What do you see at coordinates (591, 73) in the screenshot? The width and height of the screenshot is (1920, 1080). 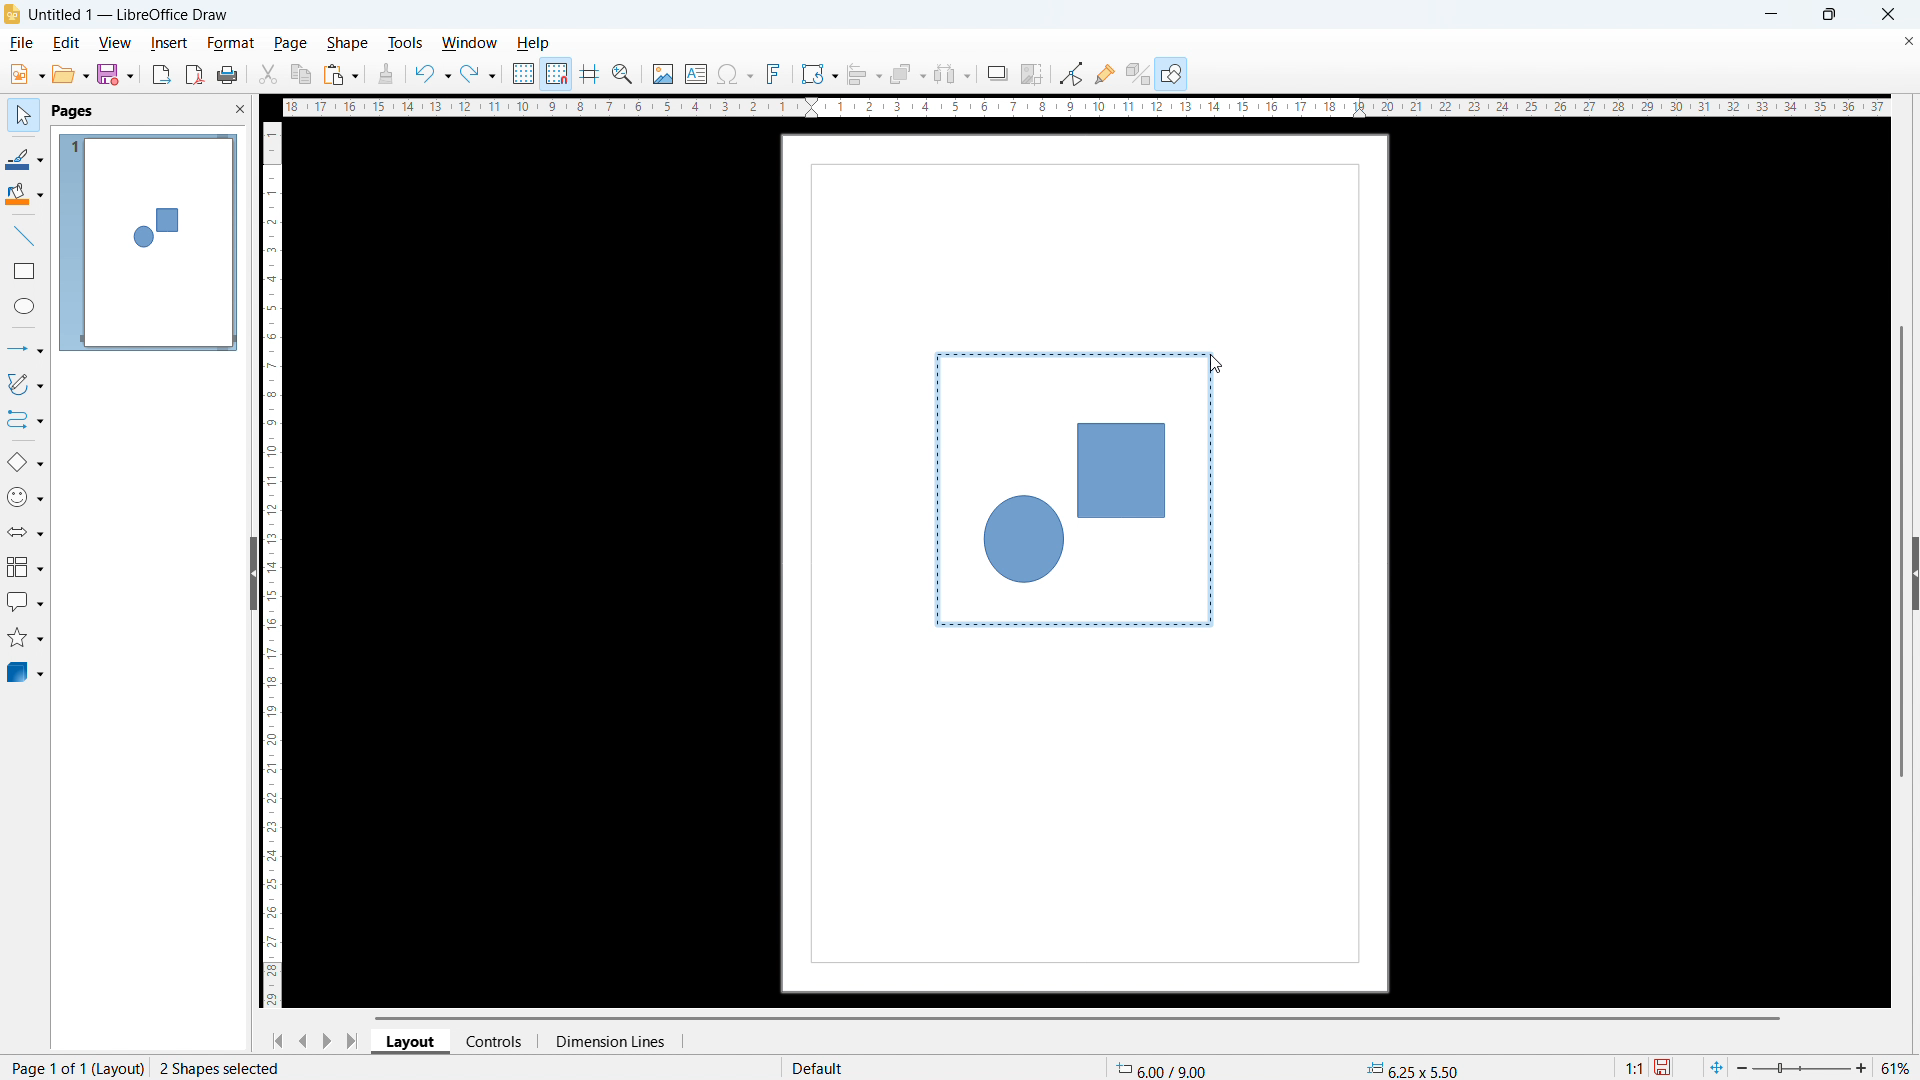 I see `guidelines while moving` at bounding box center [591, 73].